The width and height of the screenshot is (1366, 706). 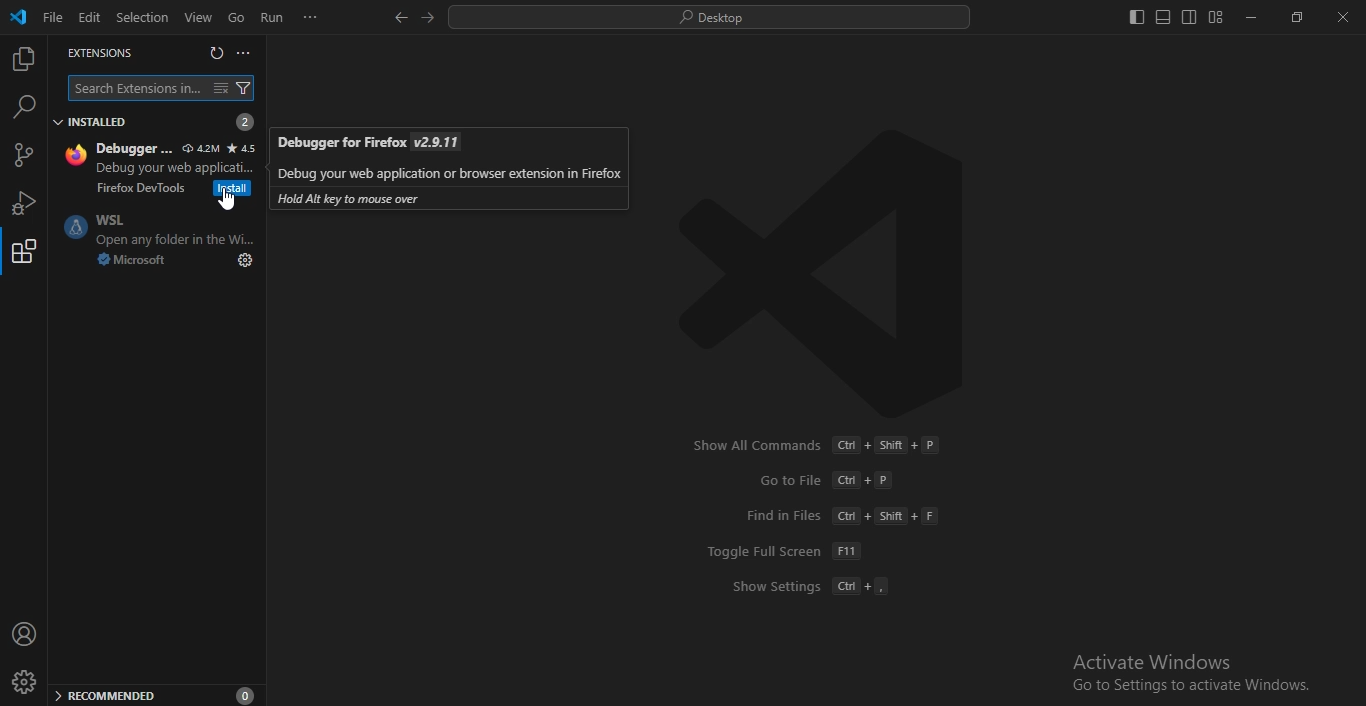 I want to click on close, so click(x=1343, y=19).